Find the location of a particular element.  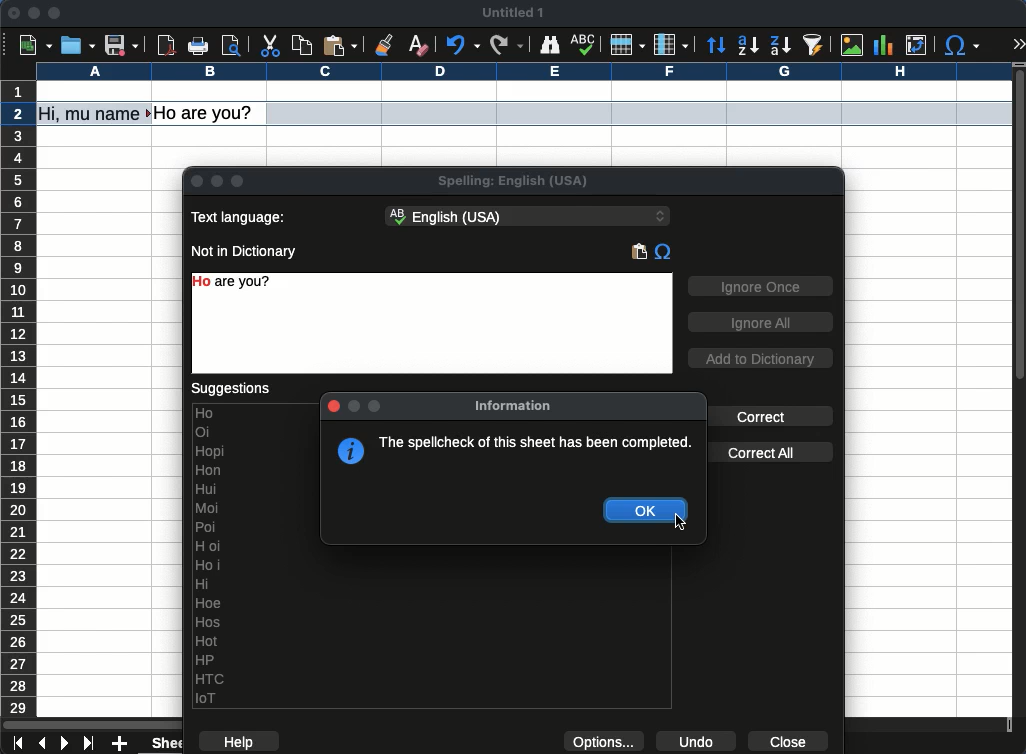

Close is located at coordinates (336, 406).